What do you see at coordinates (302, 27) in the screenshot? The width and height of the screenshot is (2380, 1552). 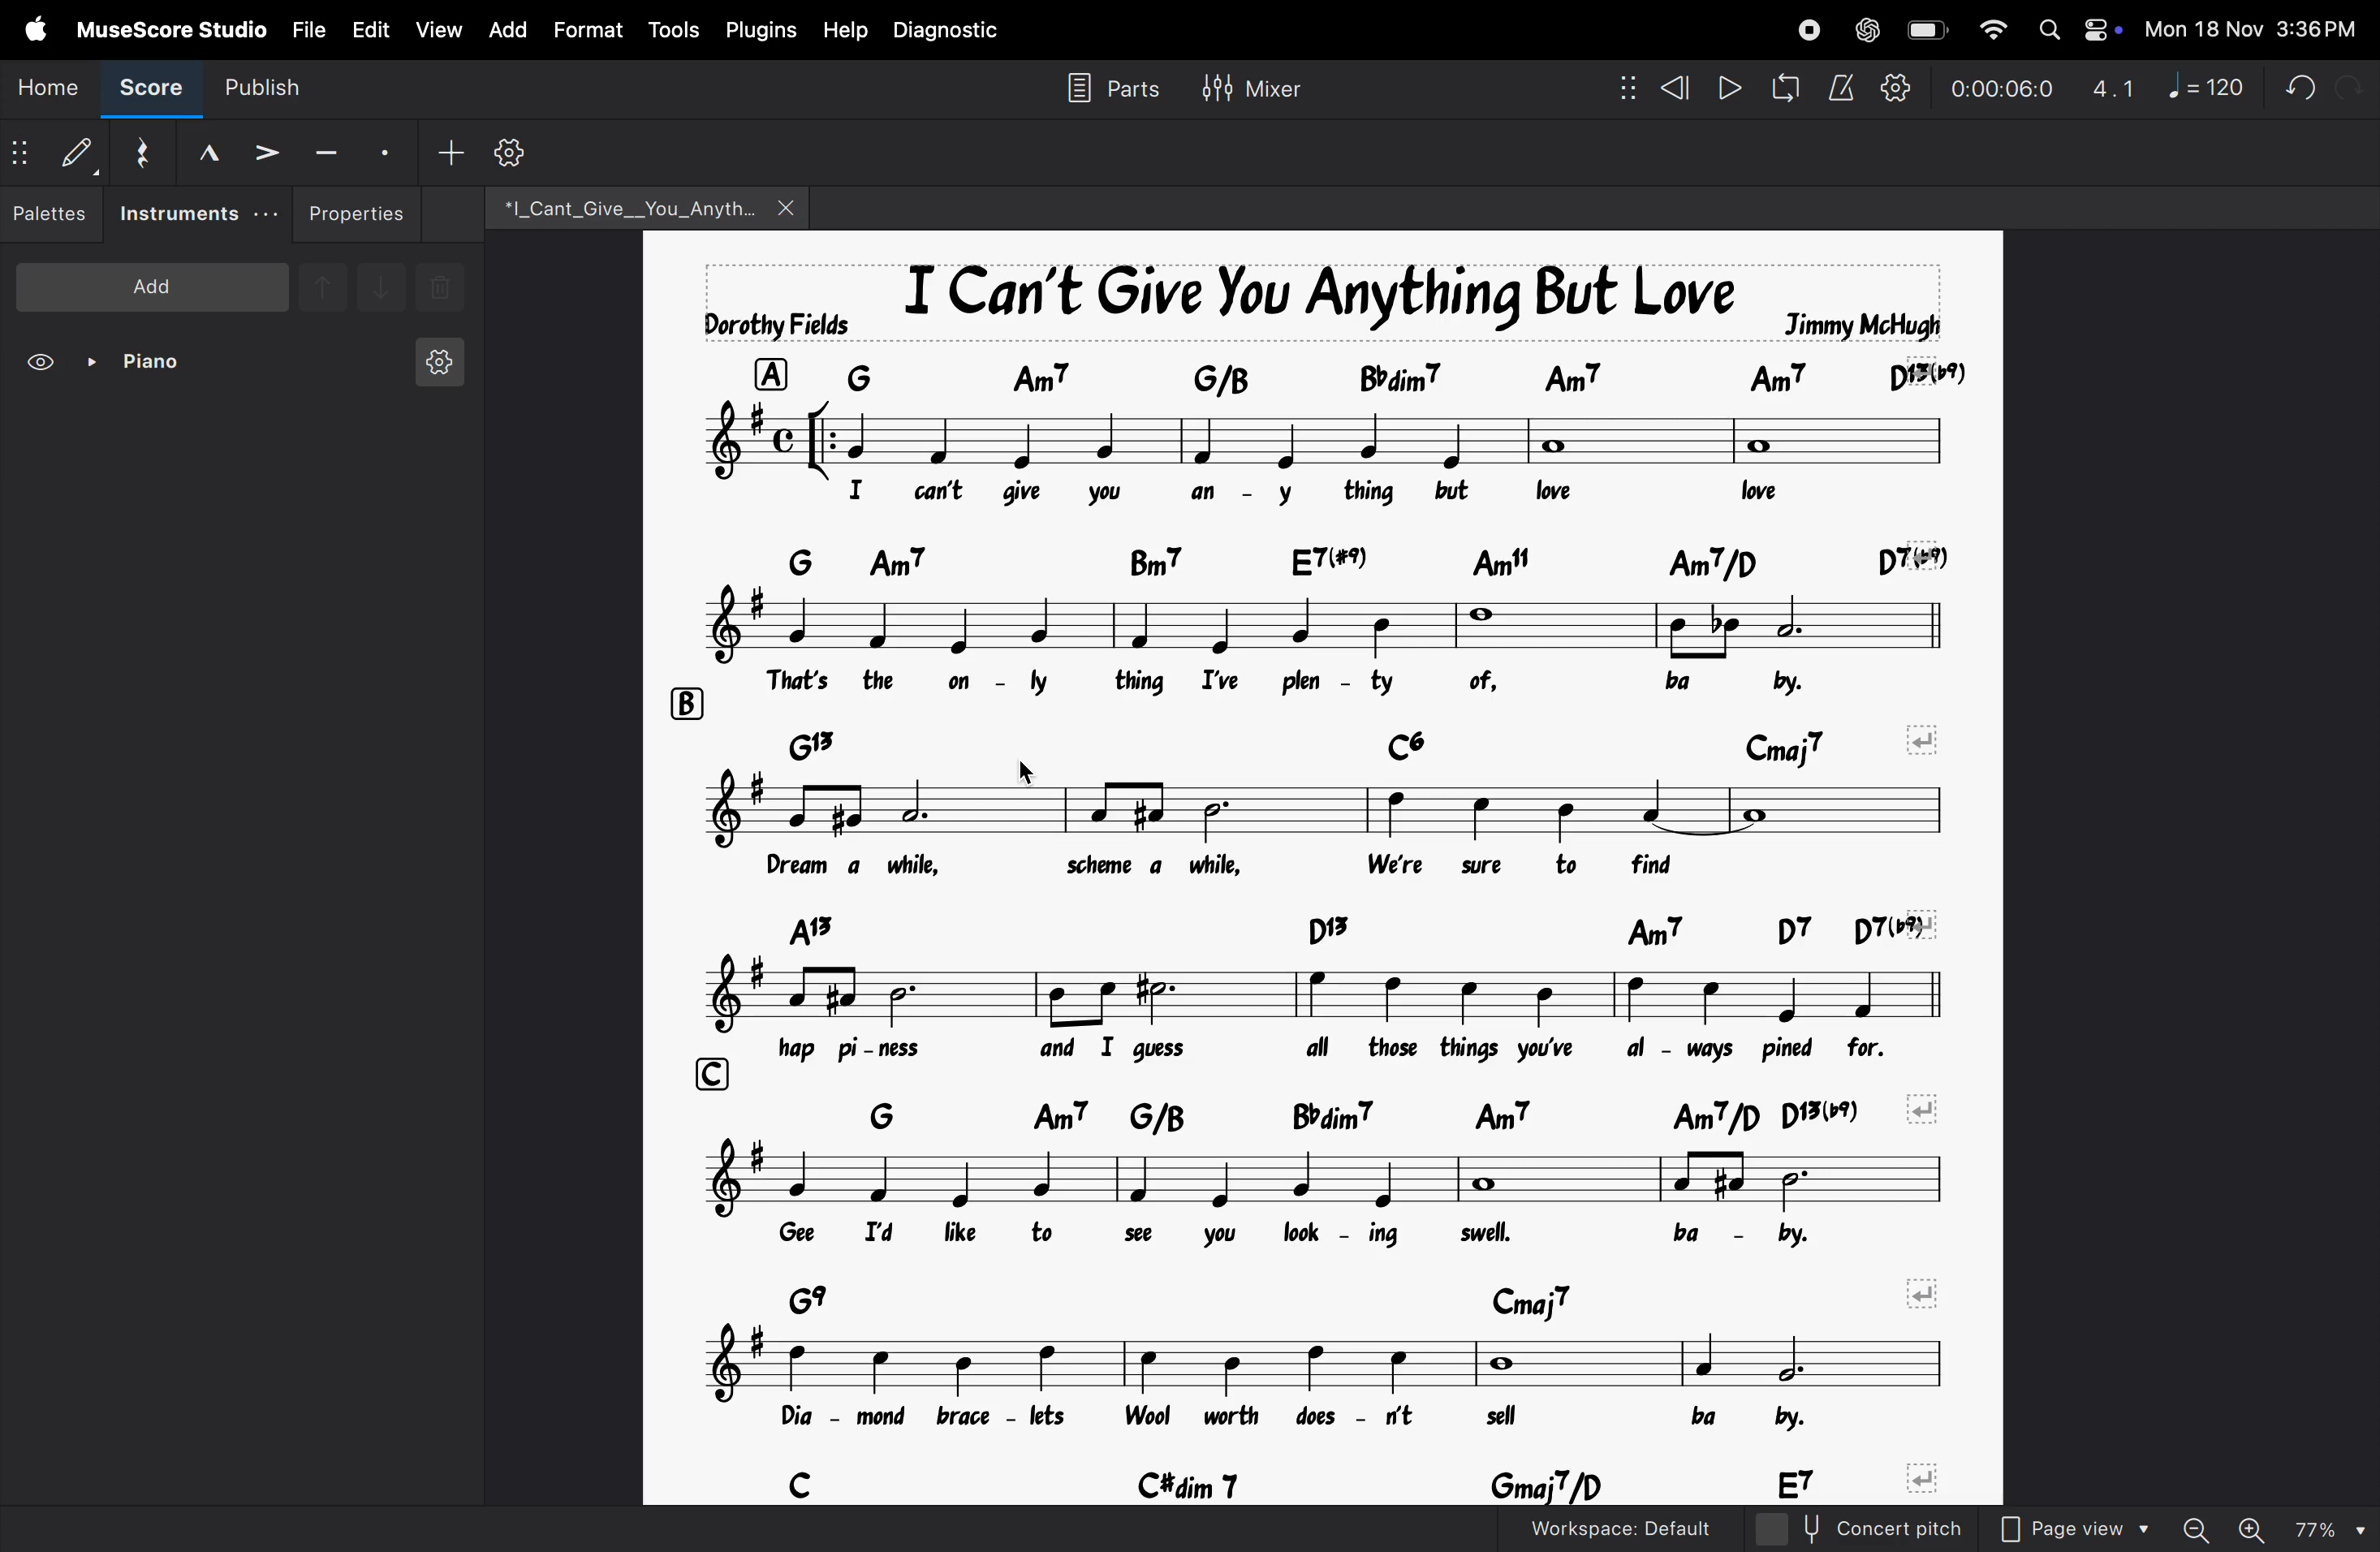 I see `file` at bounding box center [302, 27].